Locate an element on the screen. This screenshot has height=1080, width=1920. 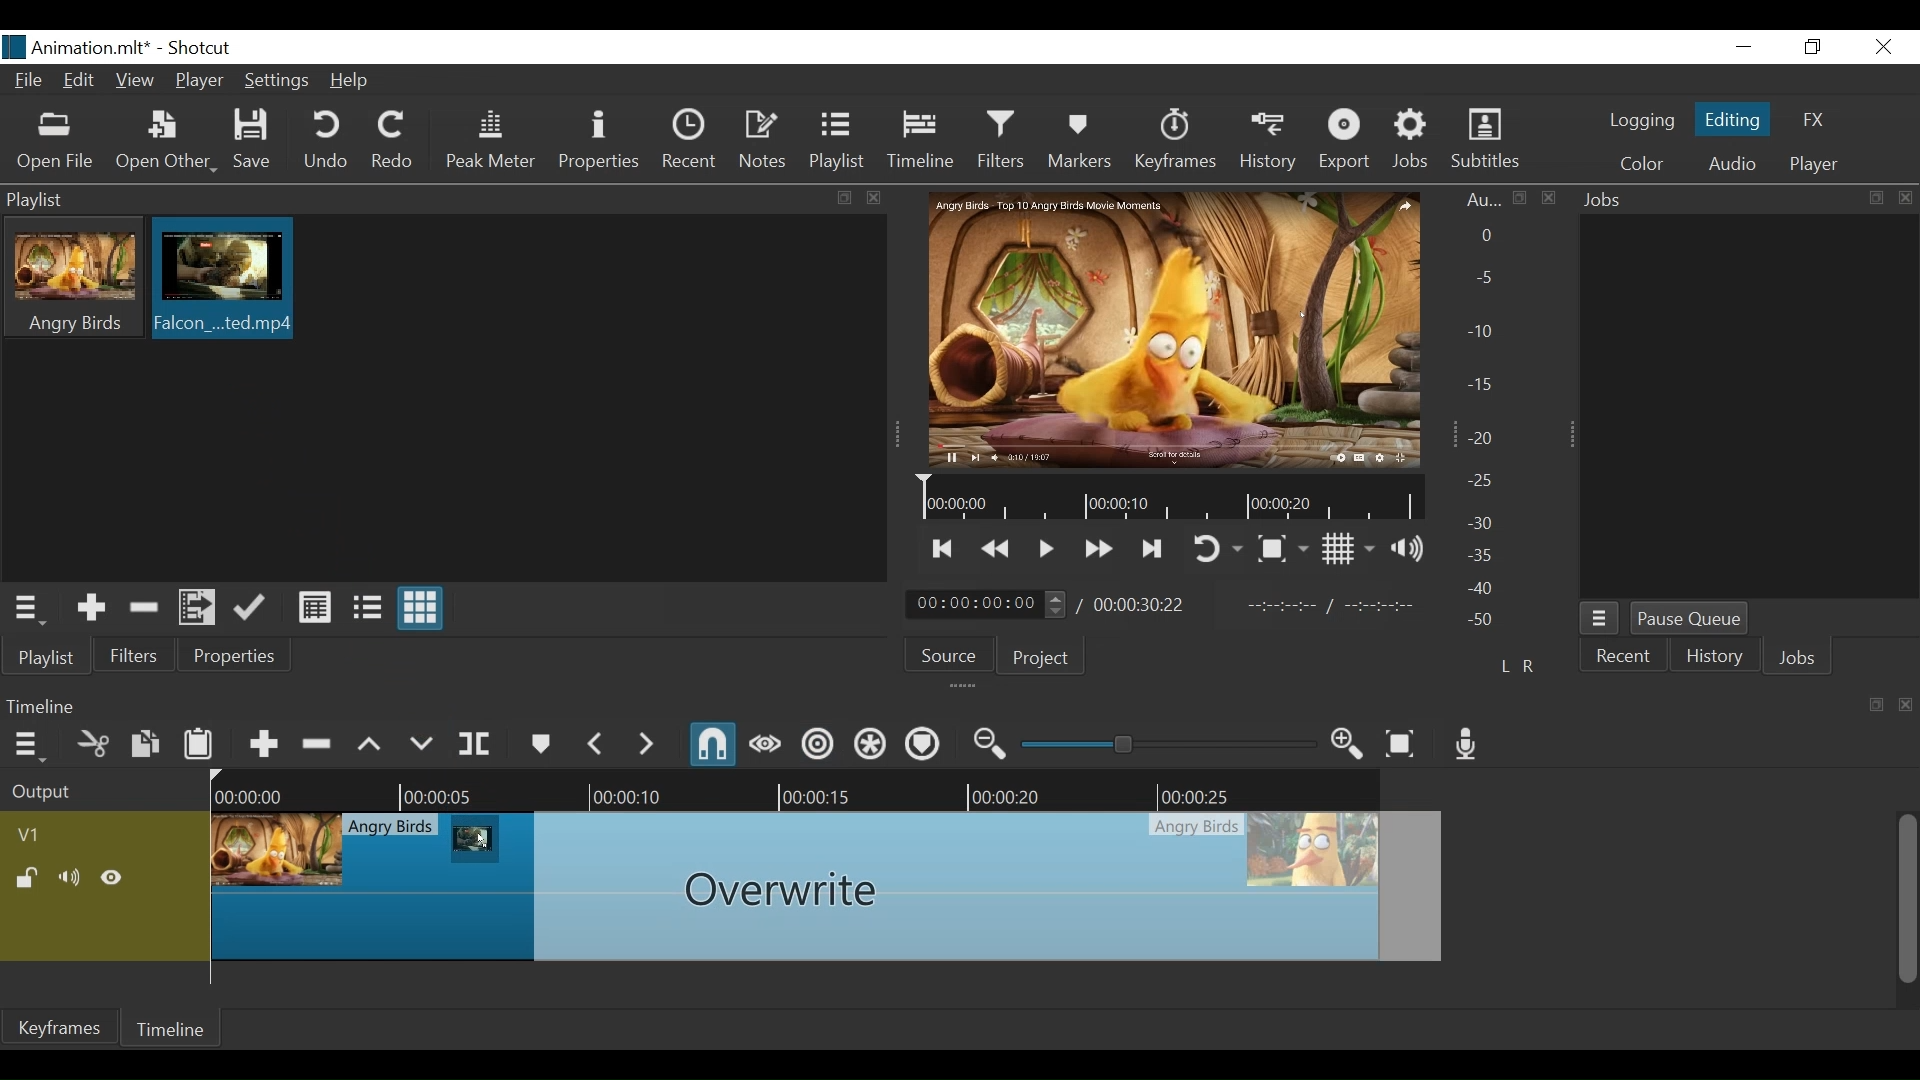
Clip is located at coordinates (221, 277).